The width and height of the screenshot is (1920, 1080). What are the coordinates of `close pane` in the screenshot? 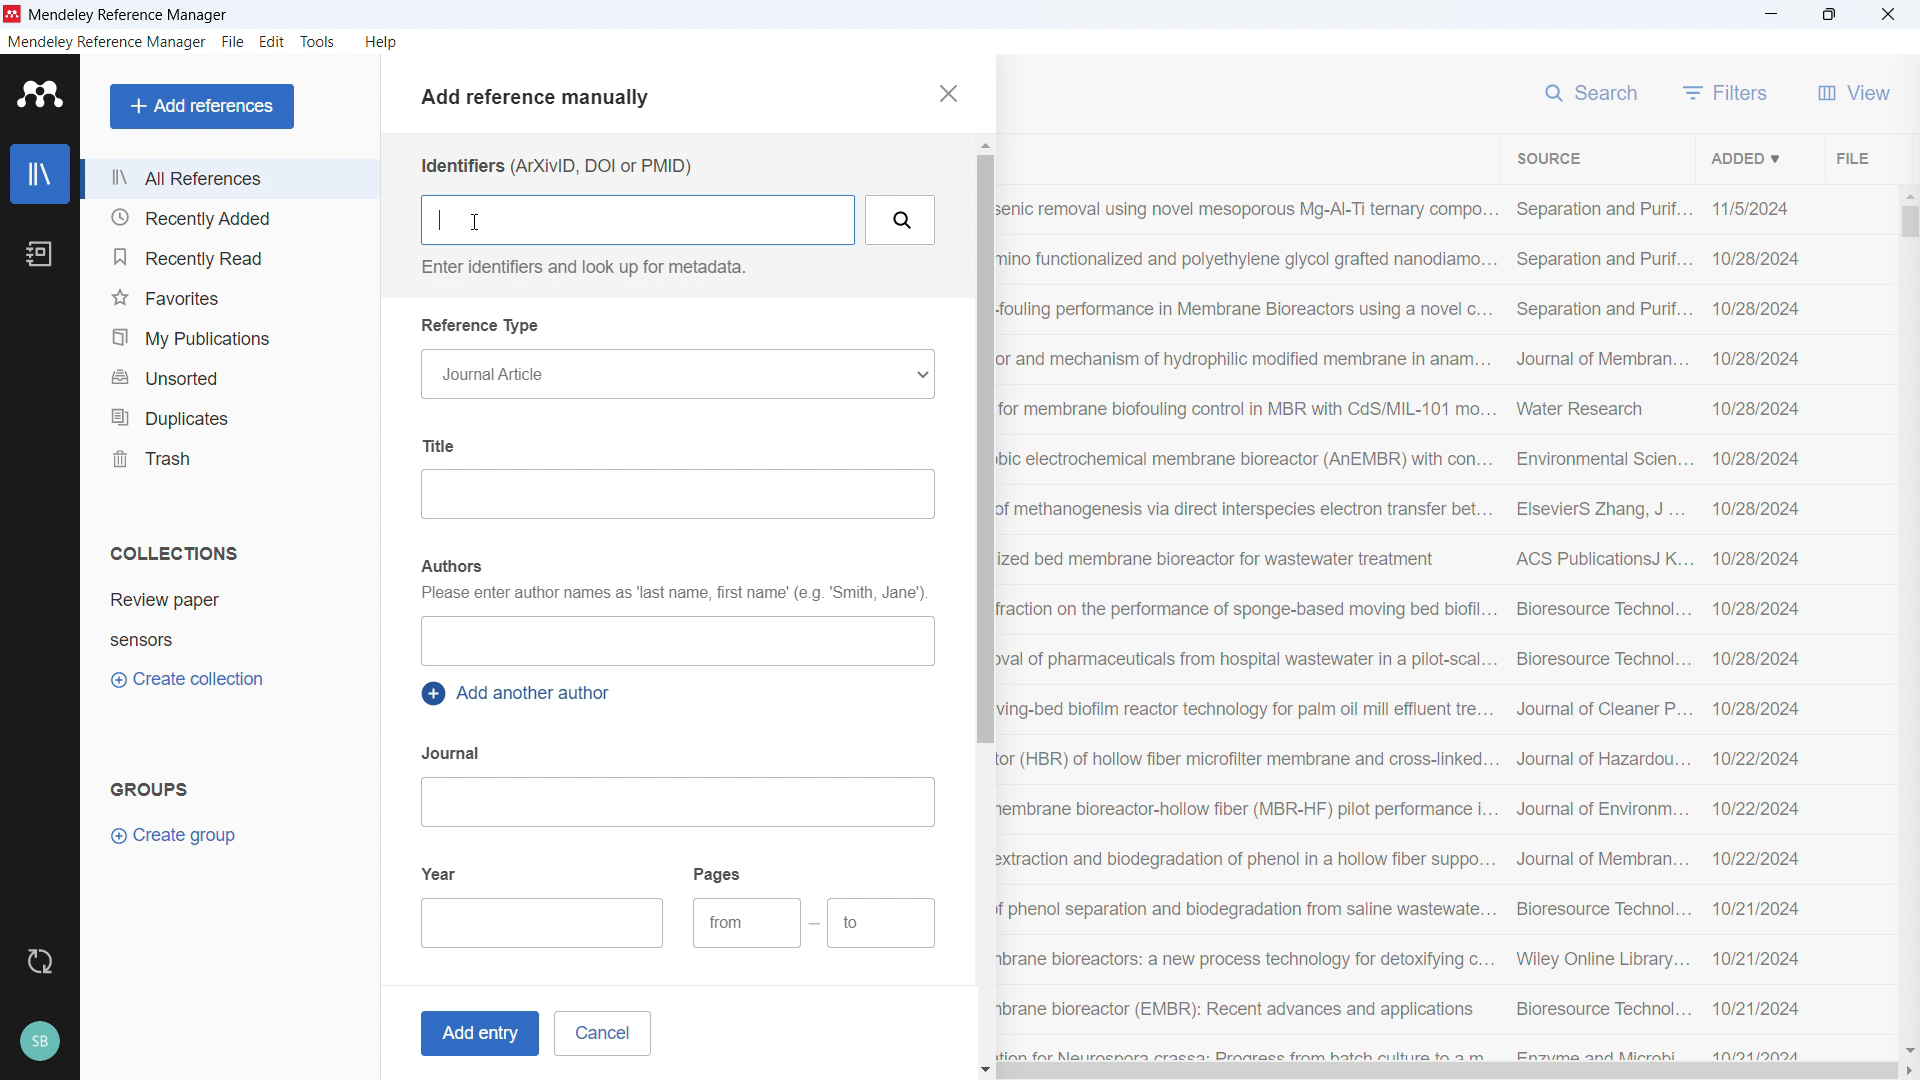 It's located at (946, 93).